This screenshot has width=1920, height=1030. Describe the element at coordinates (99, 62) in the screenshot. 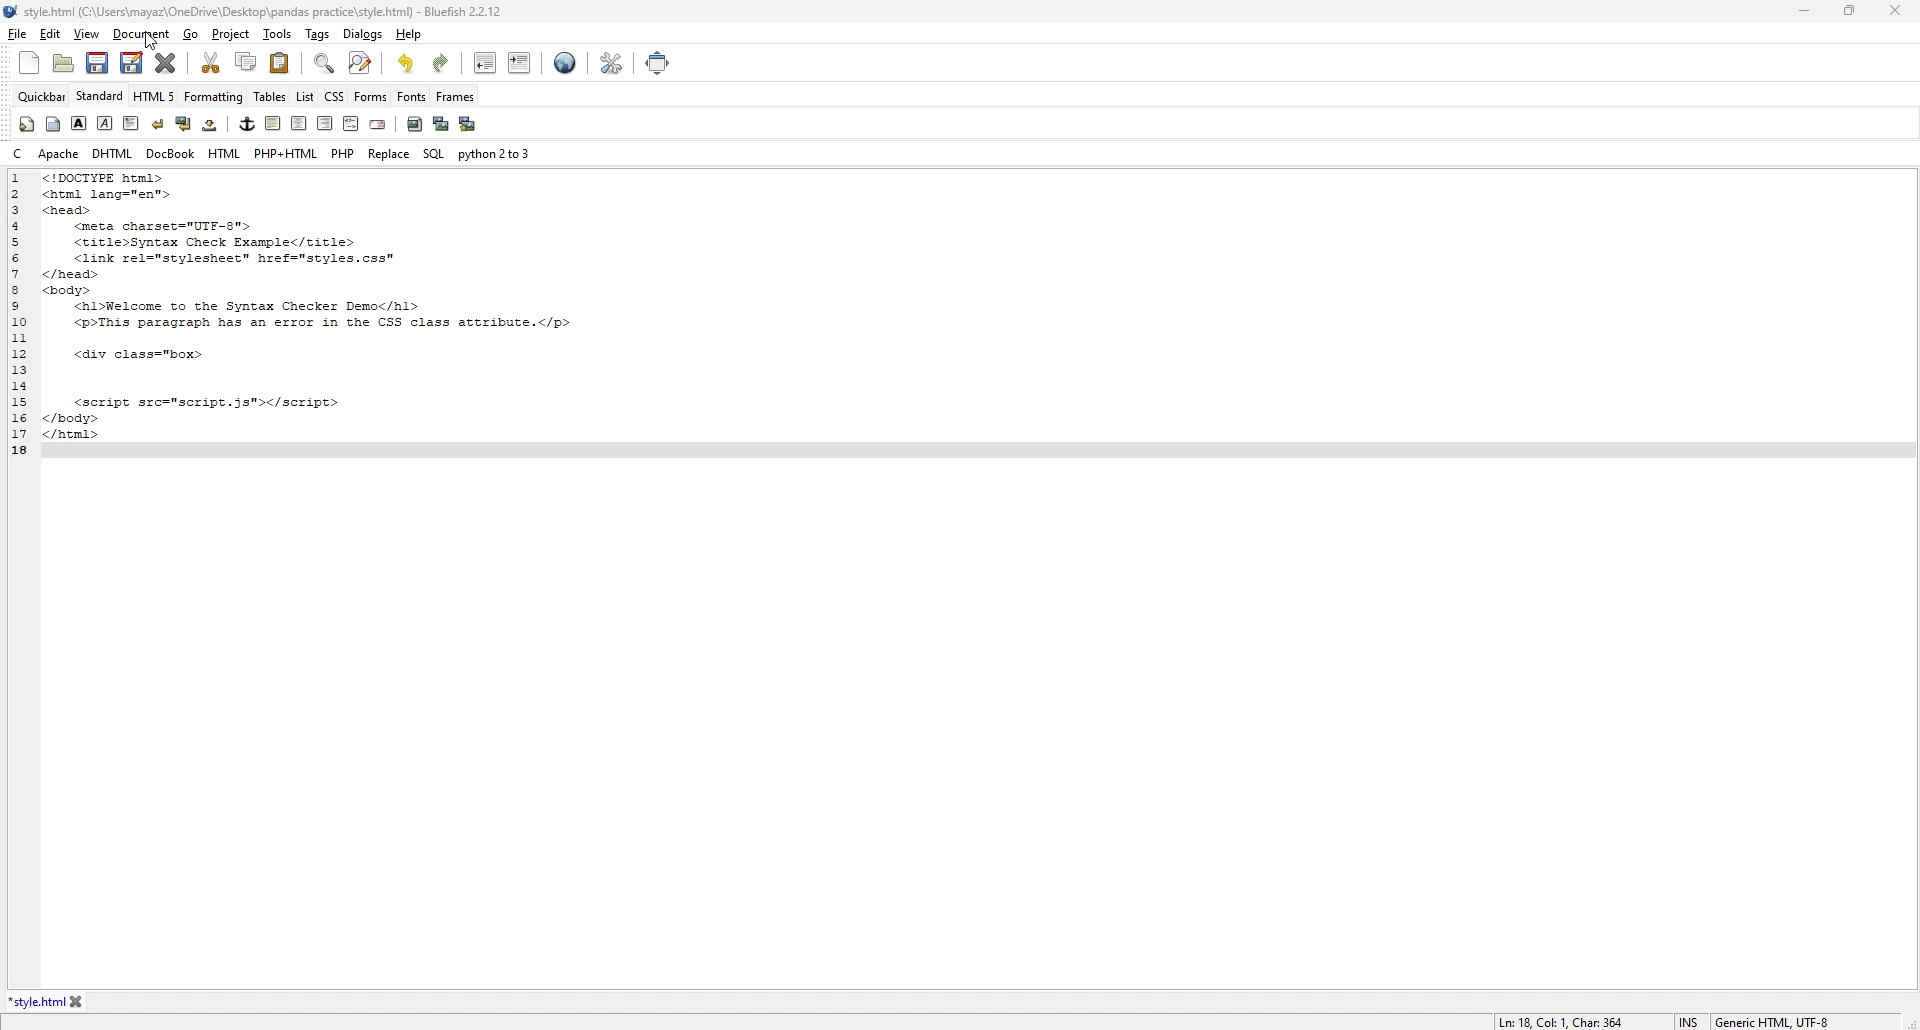

I see `save` at that location.